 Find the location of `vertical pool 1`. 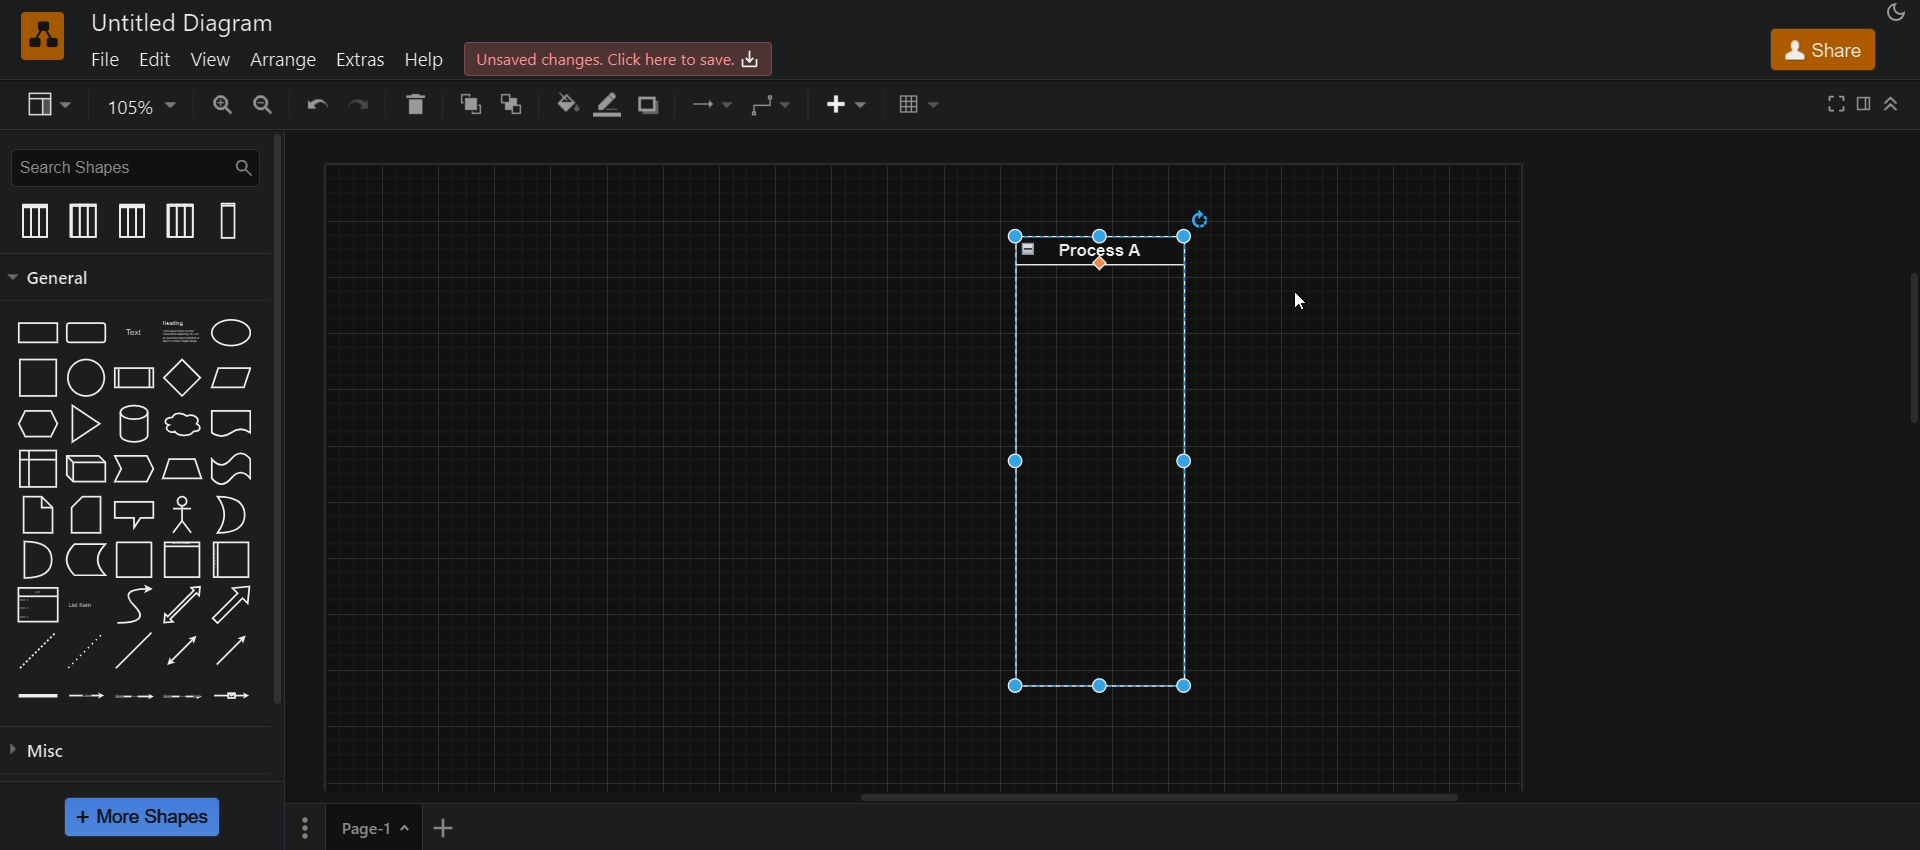

vertical pool 1 is located at coordinates (34, 220).